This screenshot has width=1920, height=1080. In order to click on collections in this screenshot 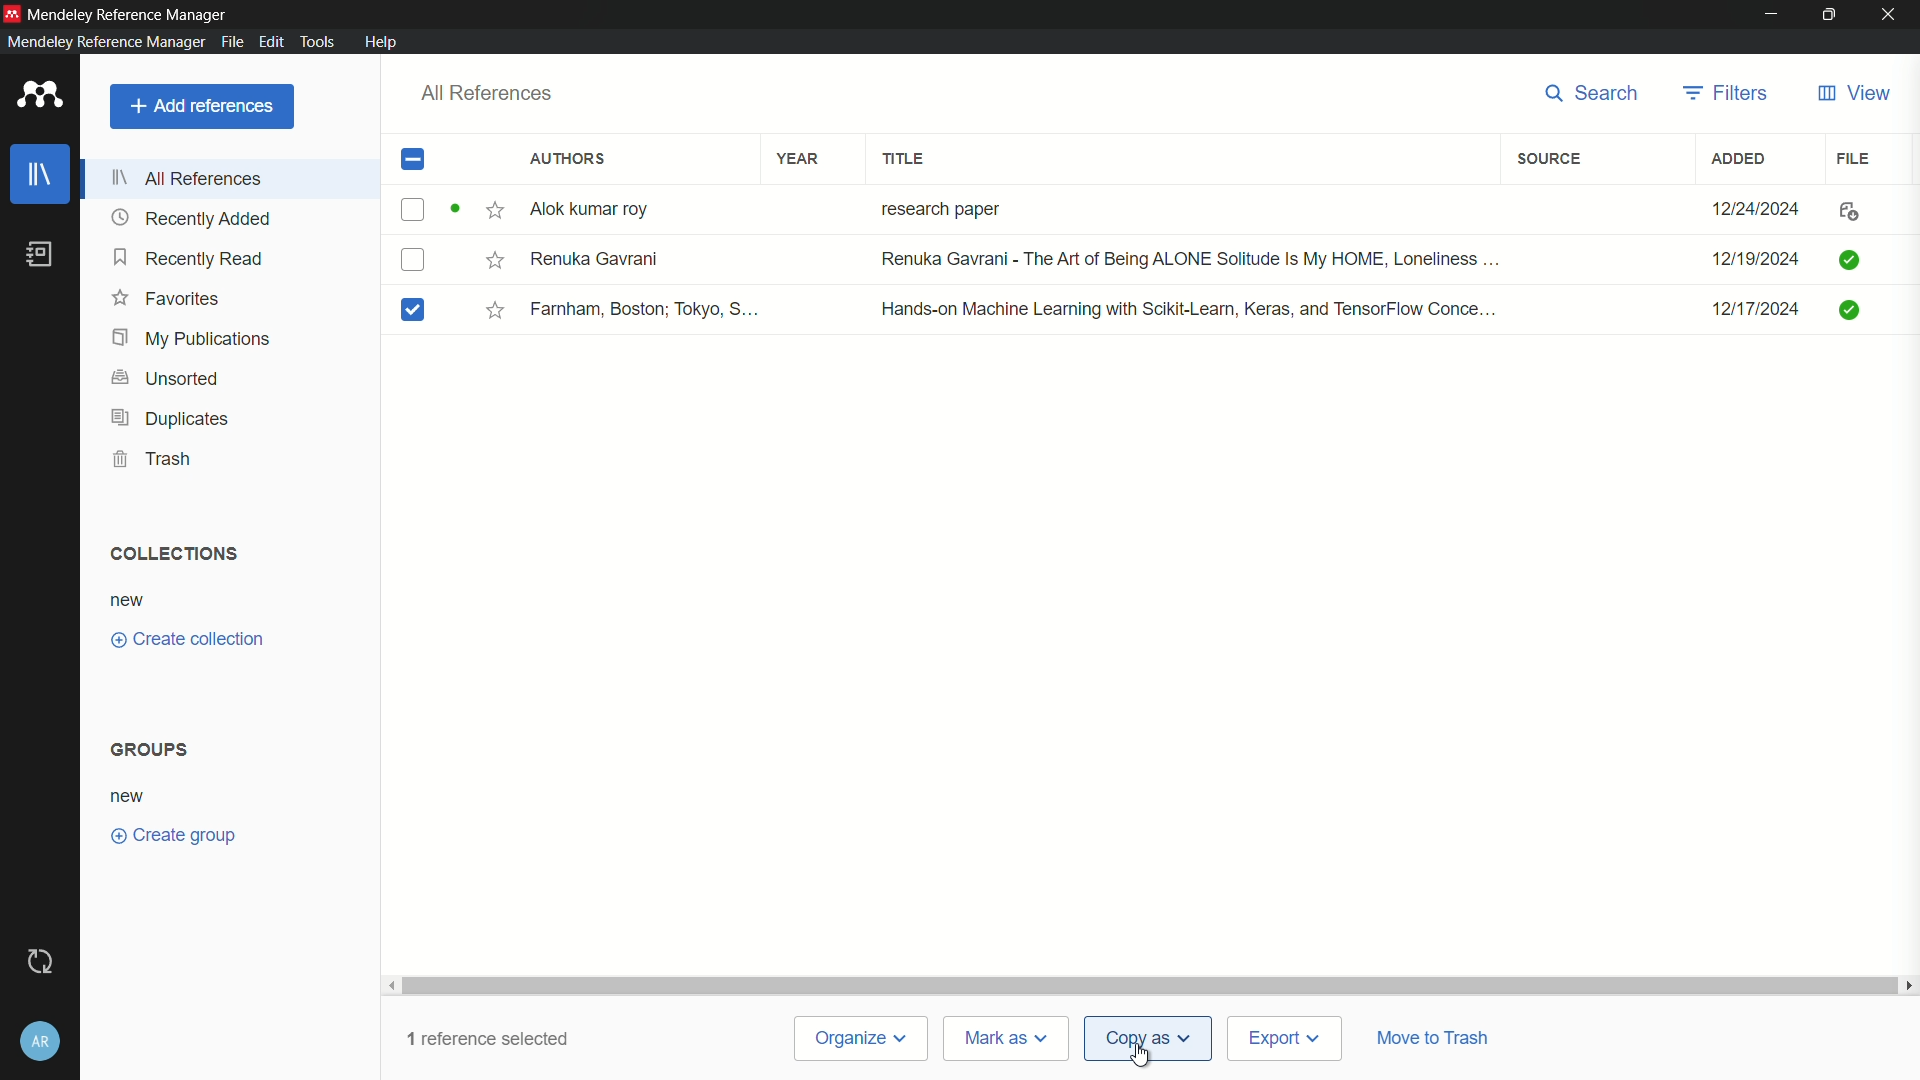, I will do `click(175, 554)`.